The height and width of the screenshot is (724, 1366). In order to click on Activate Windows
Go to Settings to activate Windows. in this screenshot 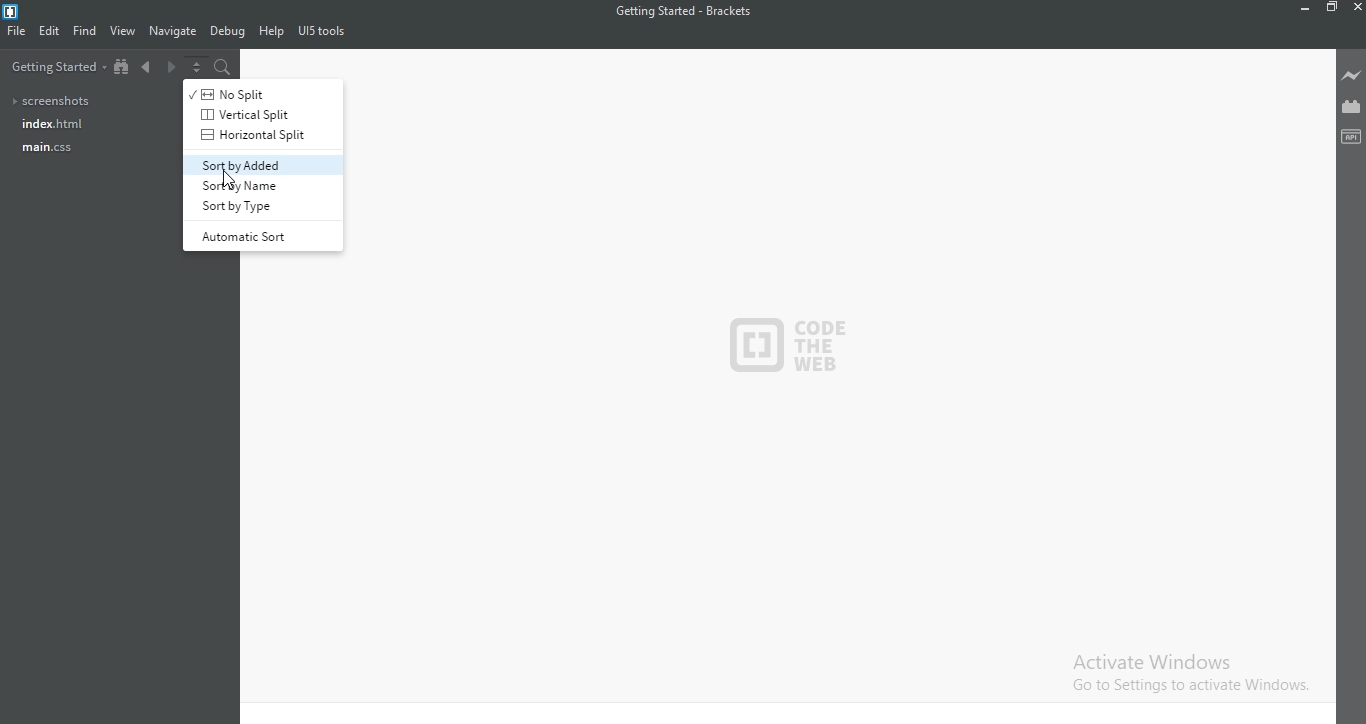, I will do `click(1186, 673)`.